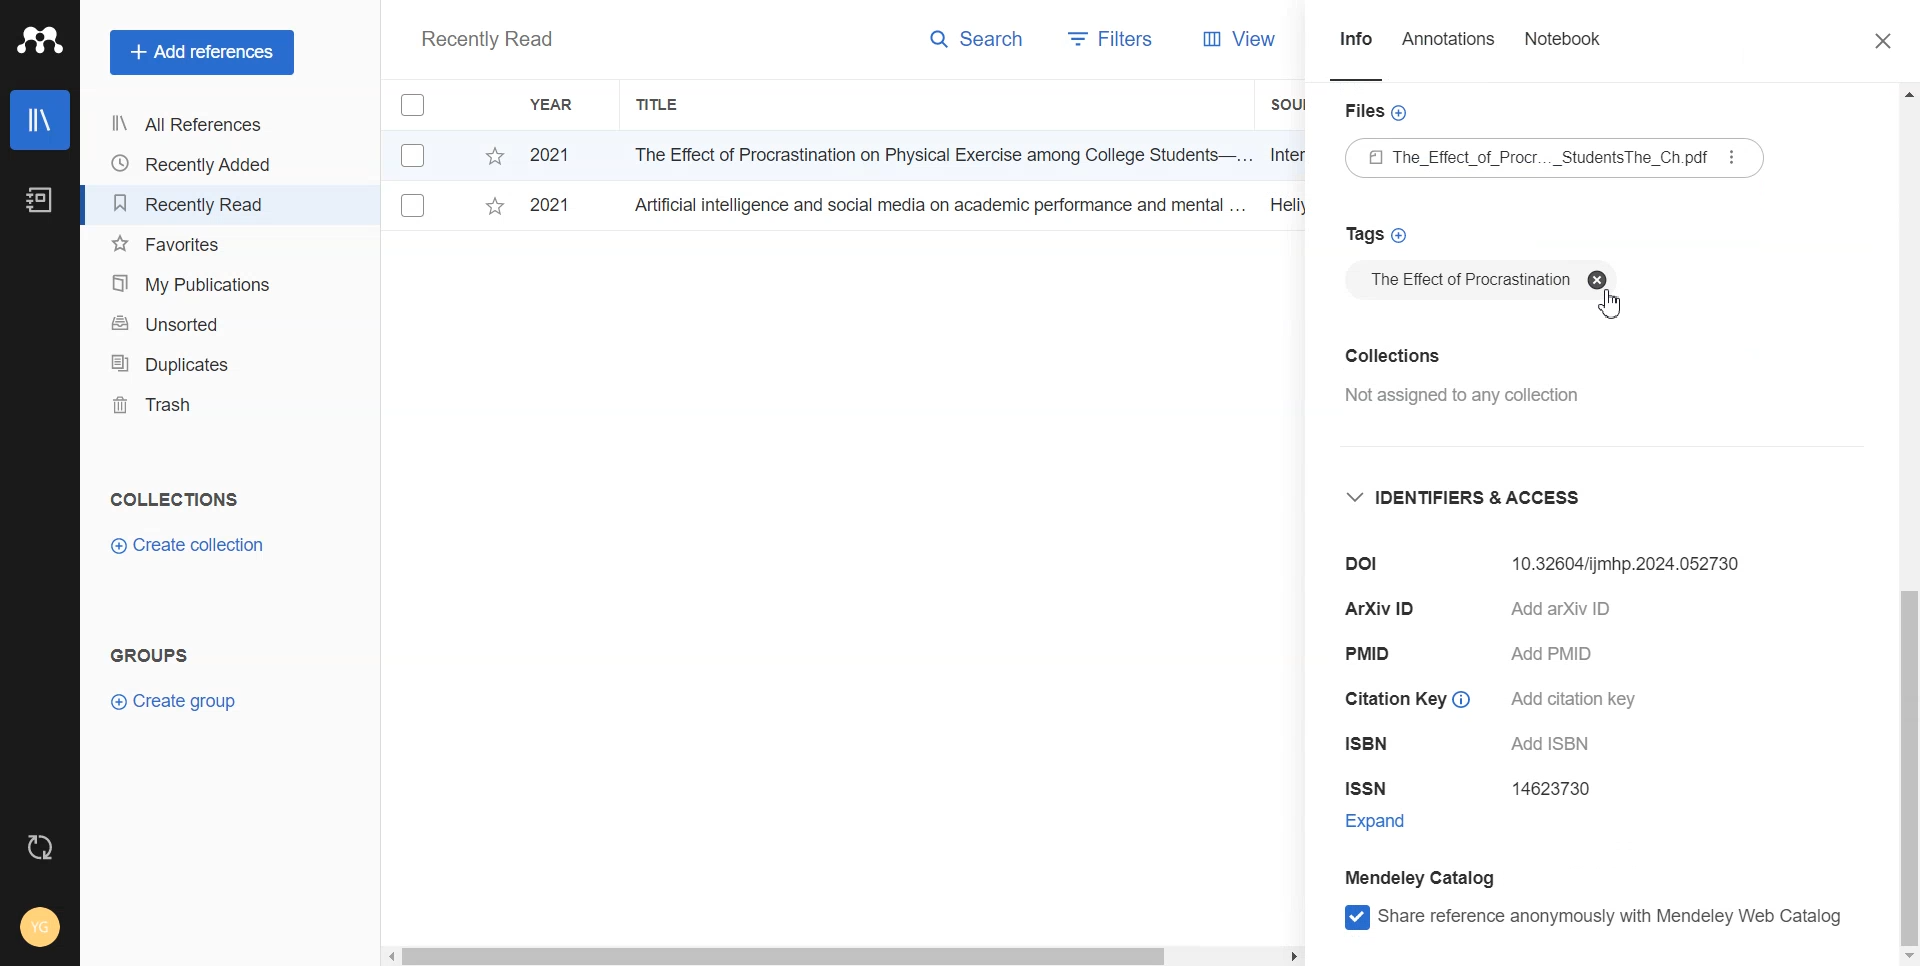  Describe the element at coordinates (1375, 111) in the screenshot. I see `Add Files` at that location.